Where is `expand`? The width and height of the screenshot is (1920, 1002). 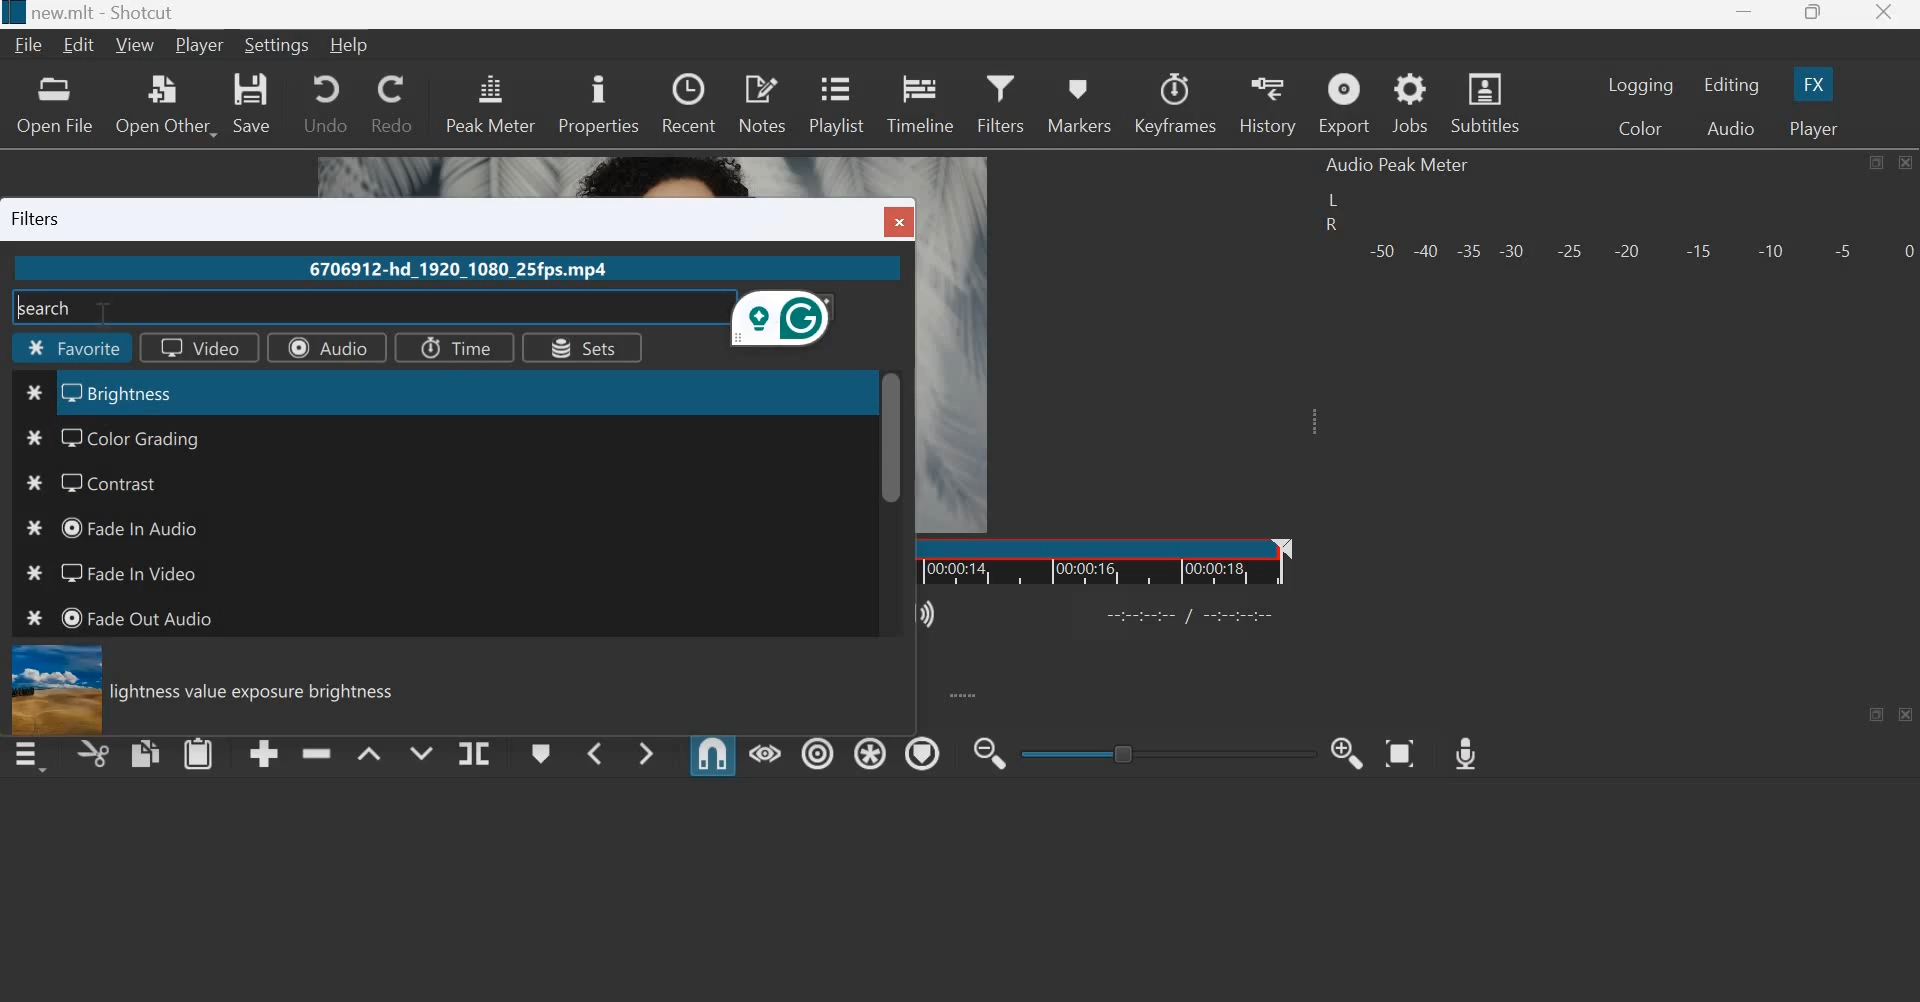 expand is located at coordinates (962, 694).